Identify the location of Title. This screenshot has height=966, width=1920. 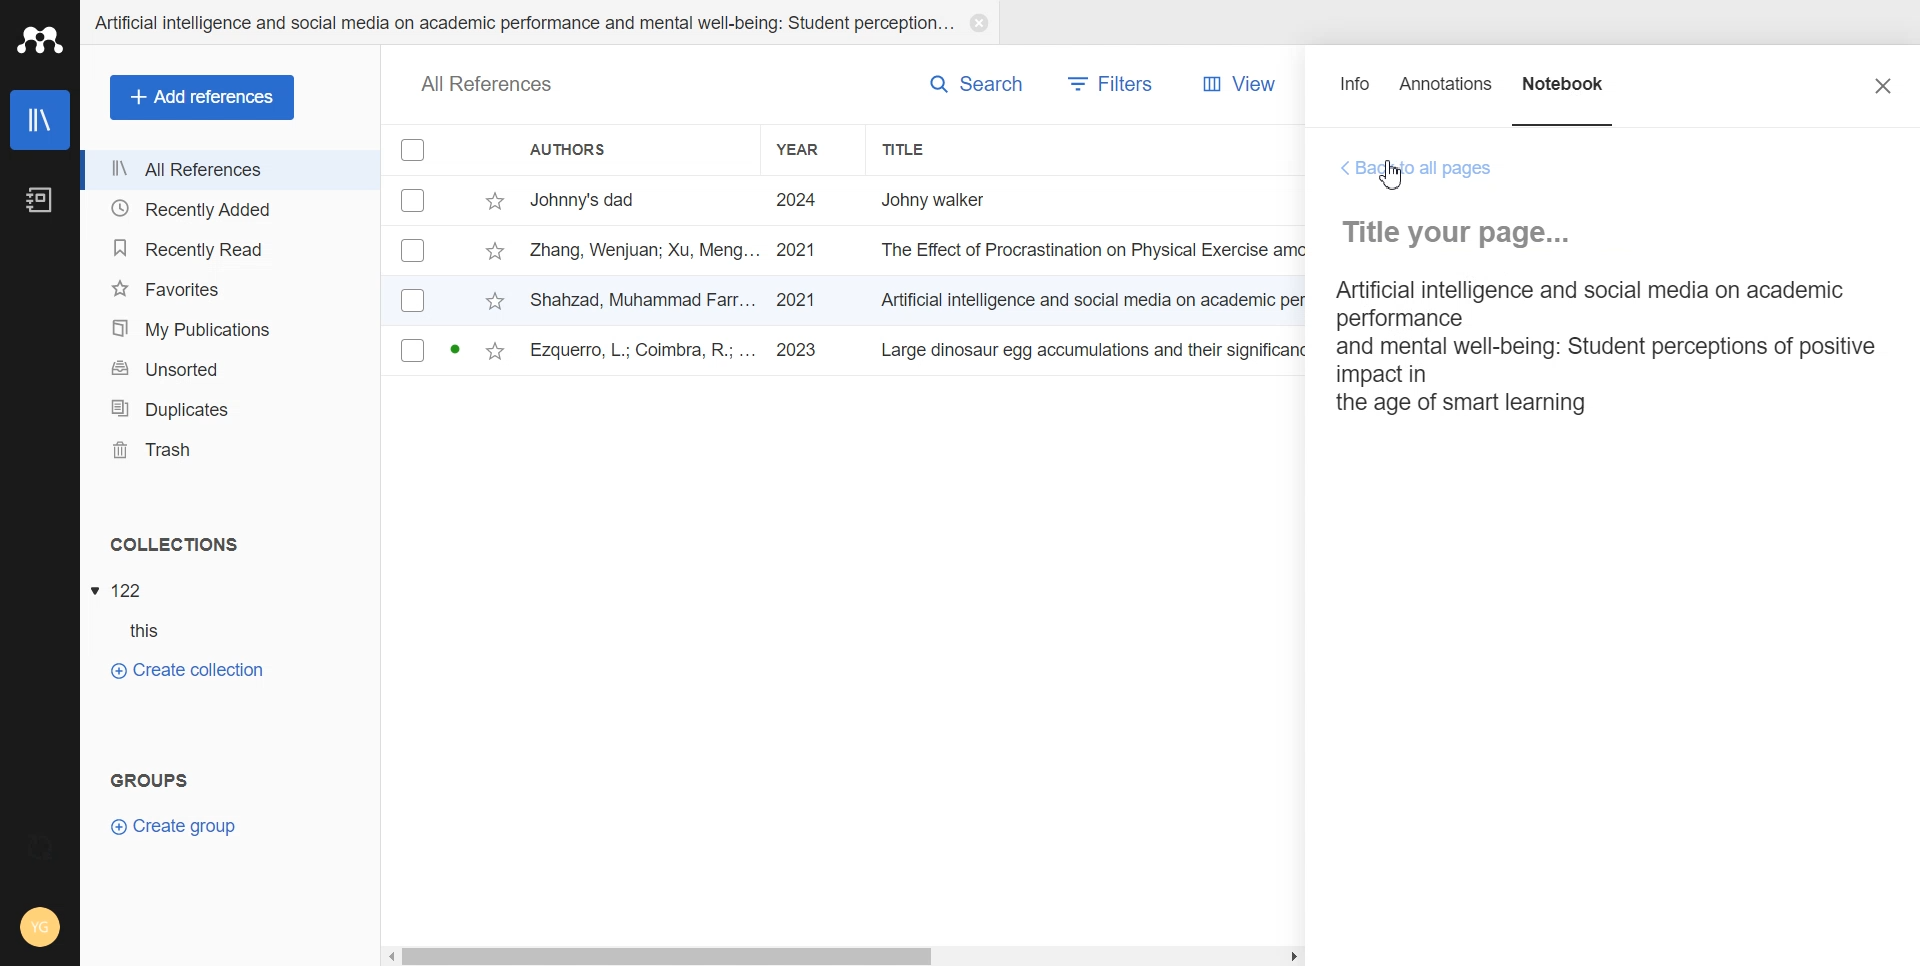
(945, 149).